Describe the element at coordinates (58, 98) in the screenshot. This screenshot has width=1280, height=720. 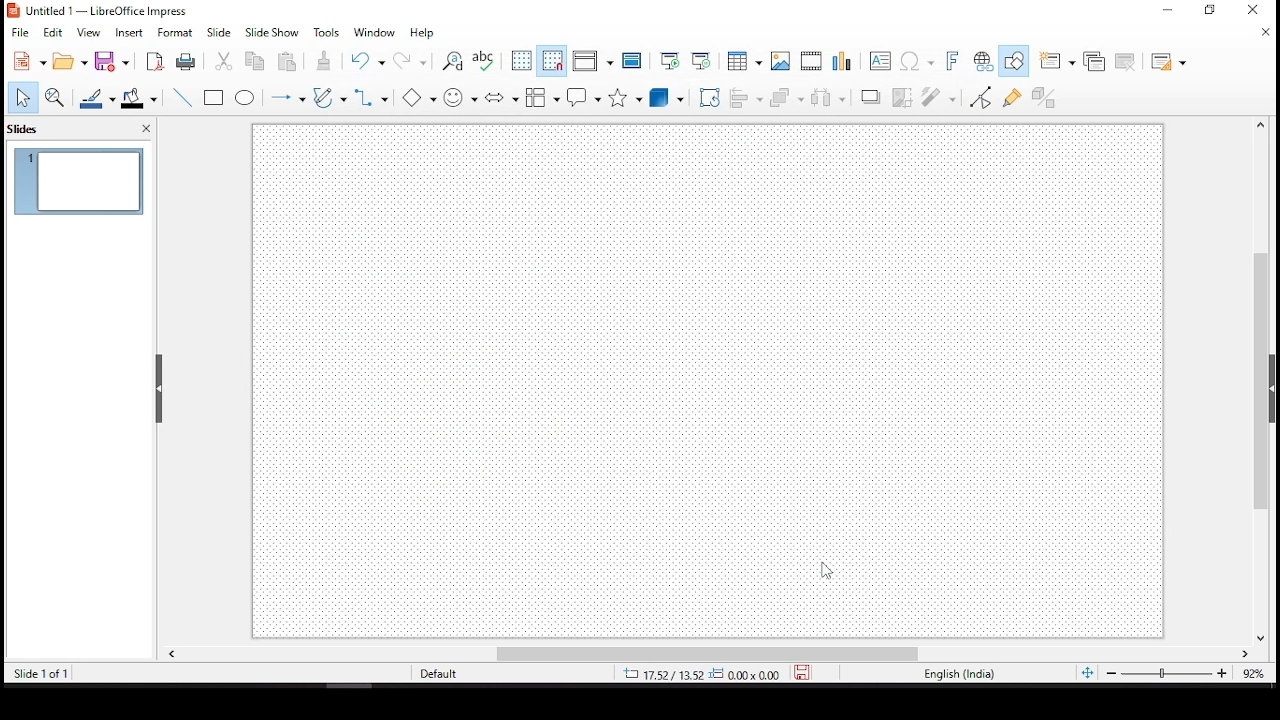
I see `zoom and pan` at that location.